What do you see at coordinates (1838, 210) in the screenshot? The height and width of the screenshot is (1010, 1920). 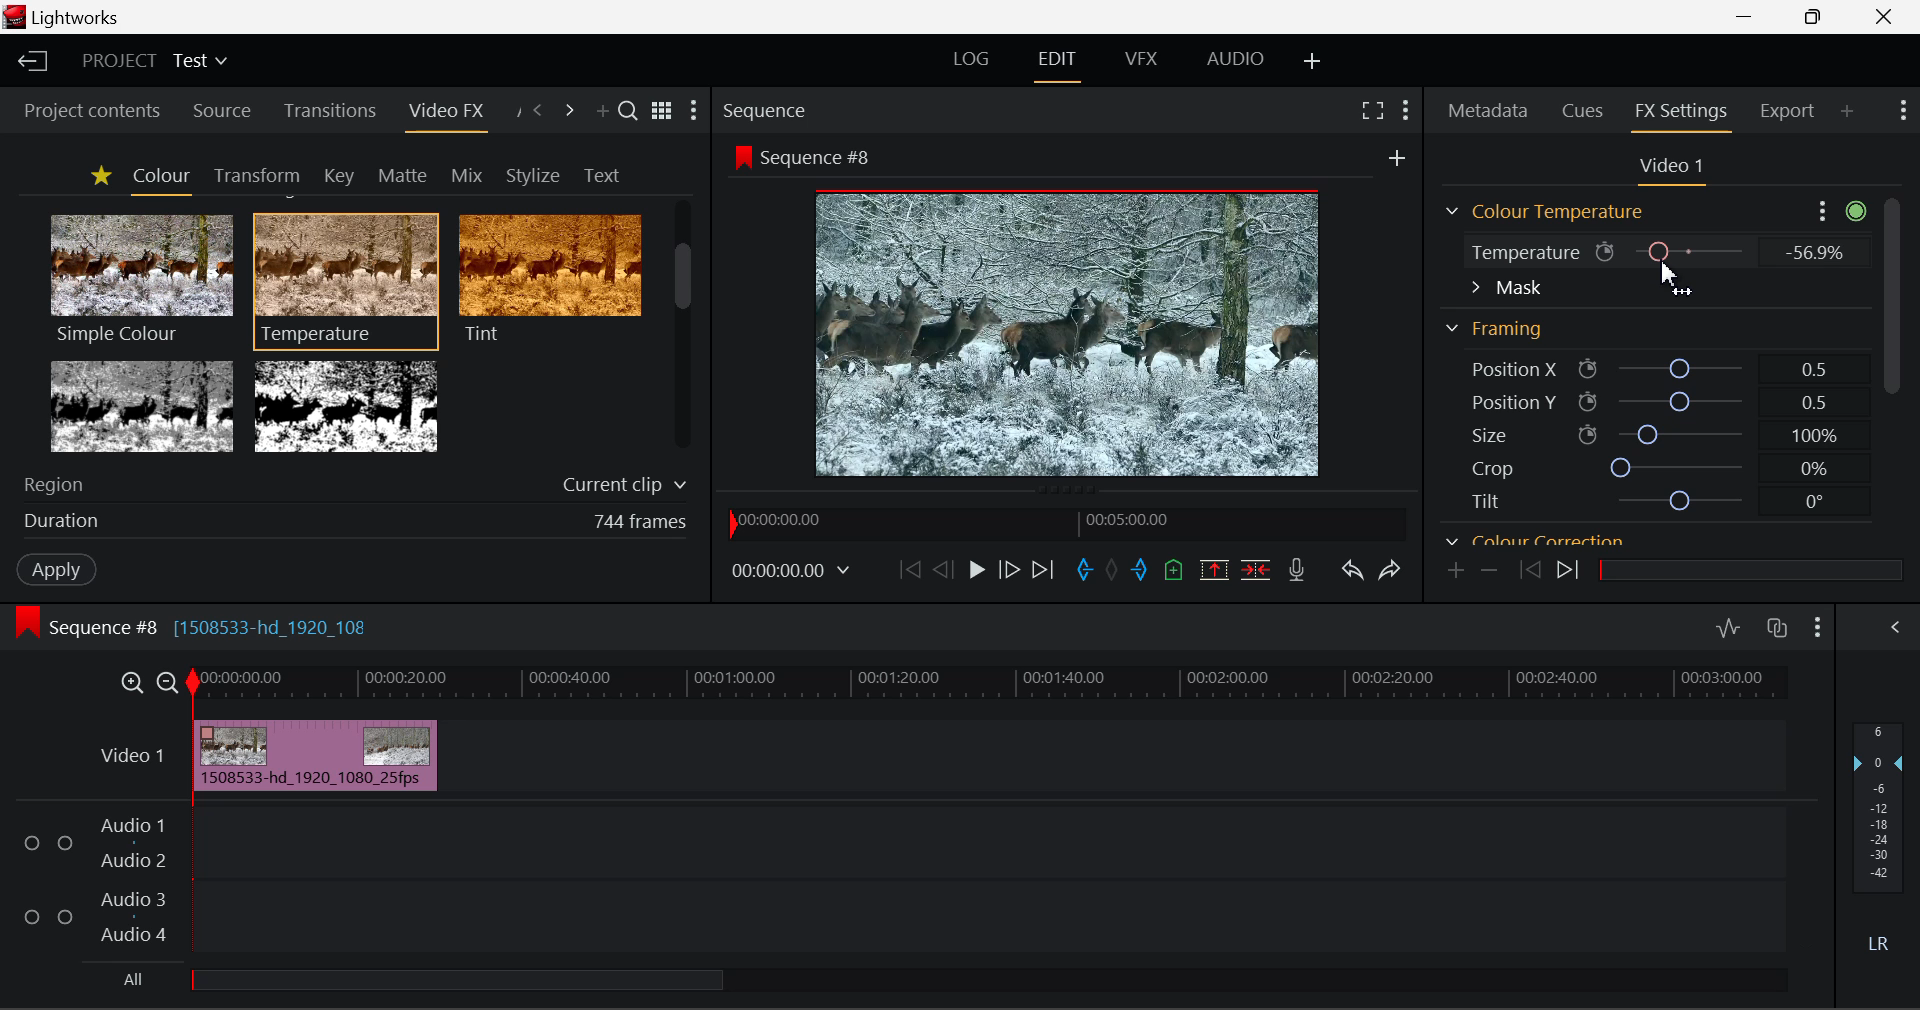 I see `Show Settings` at bounding box center [1838, 210].